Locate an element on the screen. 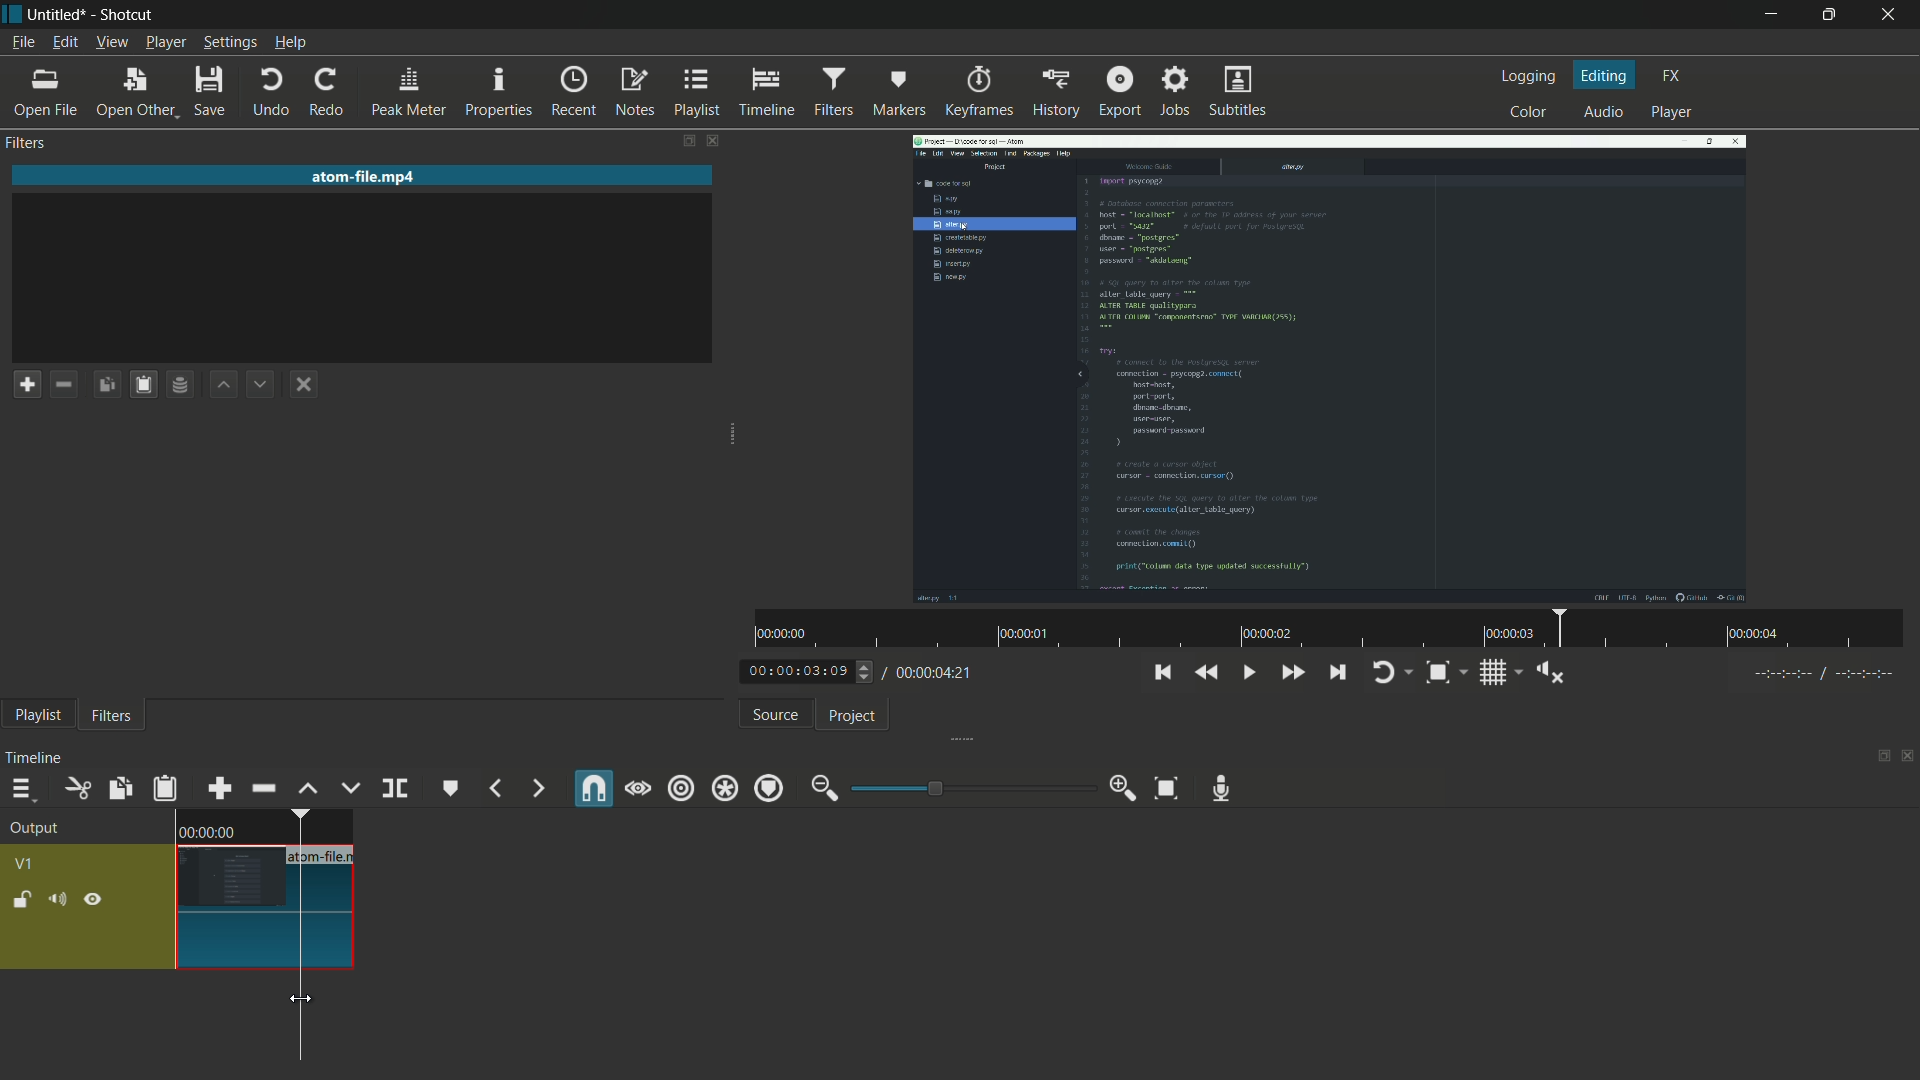  properties is located at coordinates (499, 91).